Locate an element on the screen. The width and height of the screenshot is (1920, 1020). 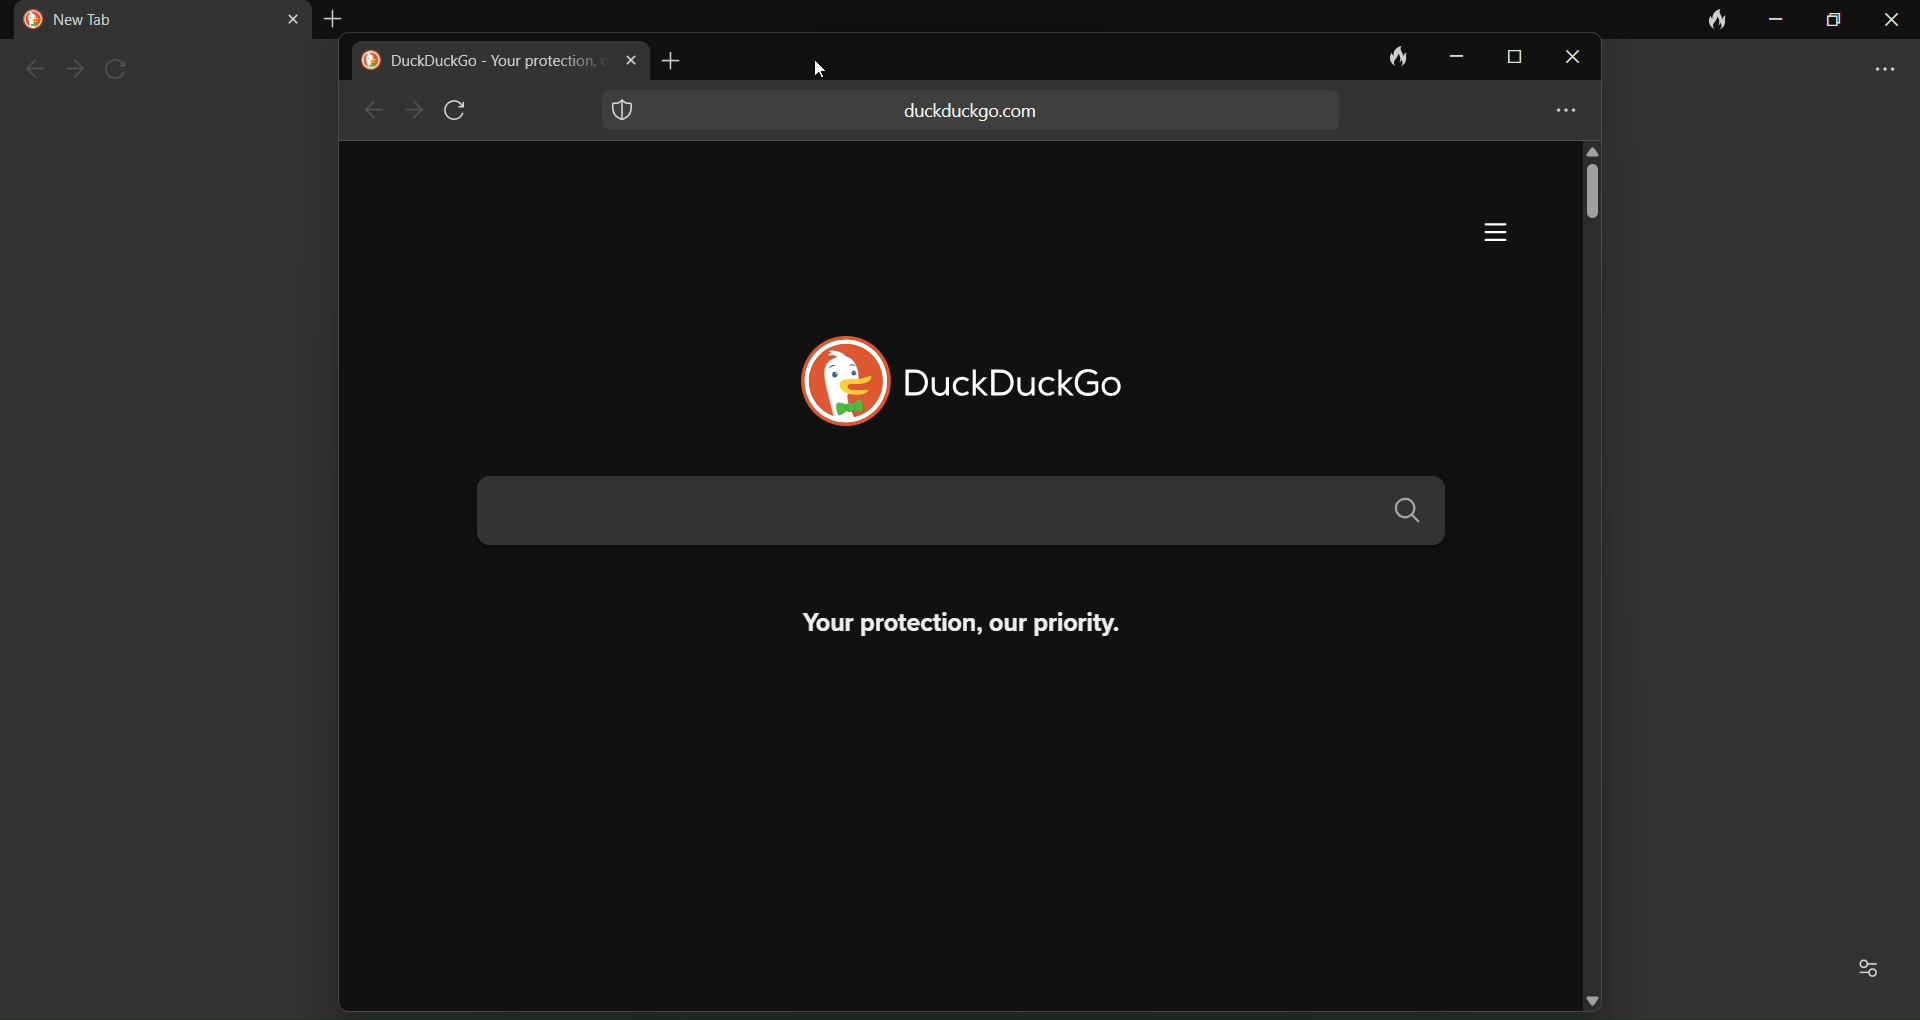
up is located at coordinates (1595, 152).